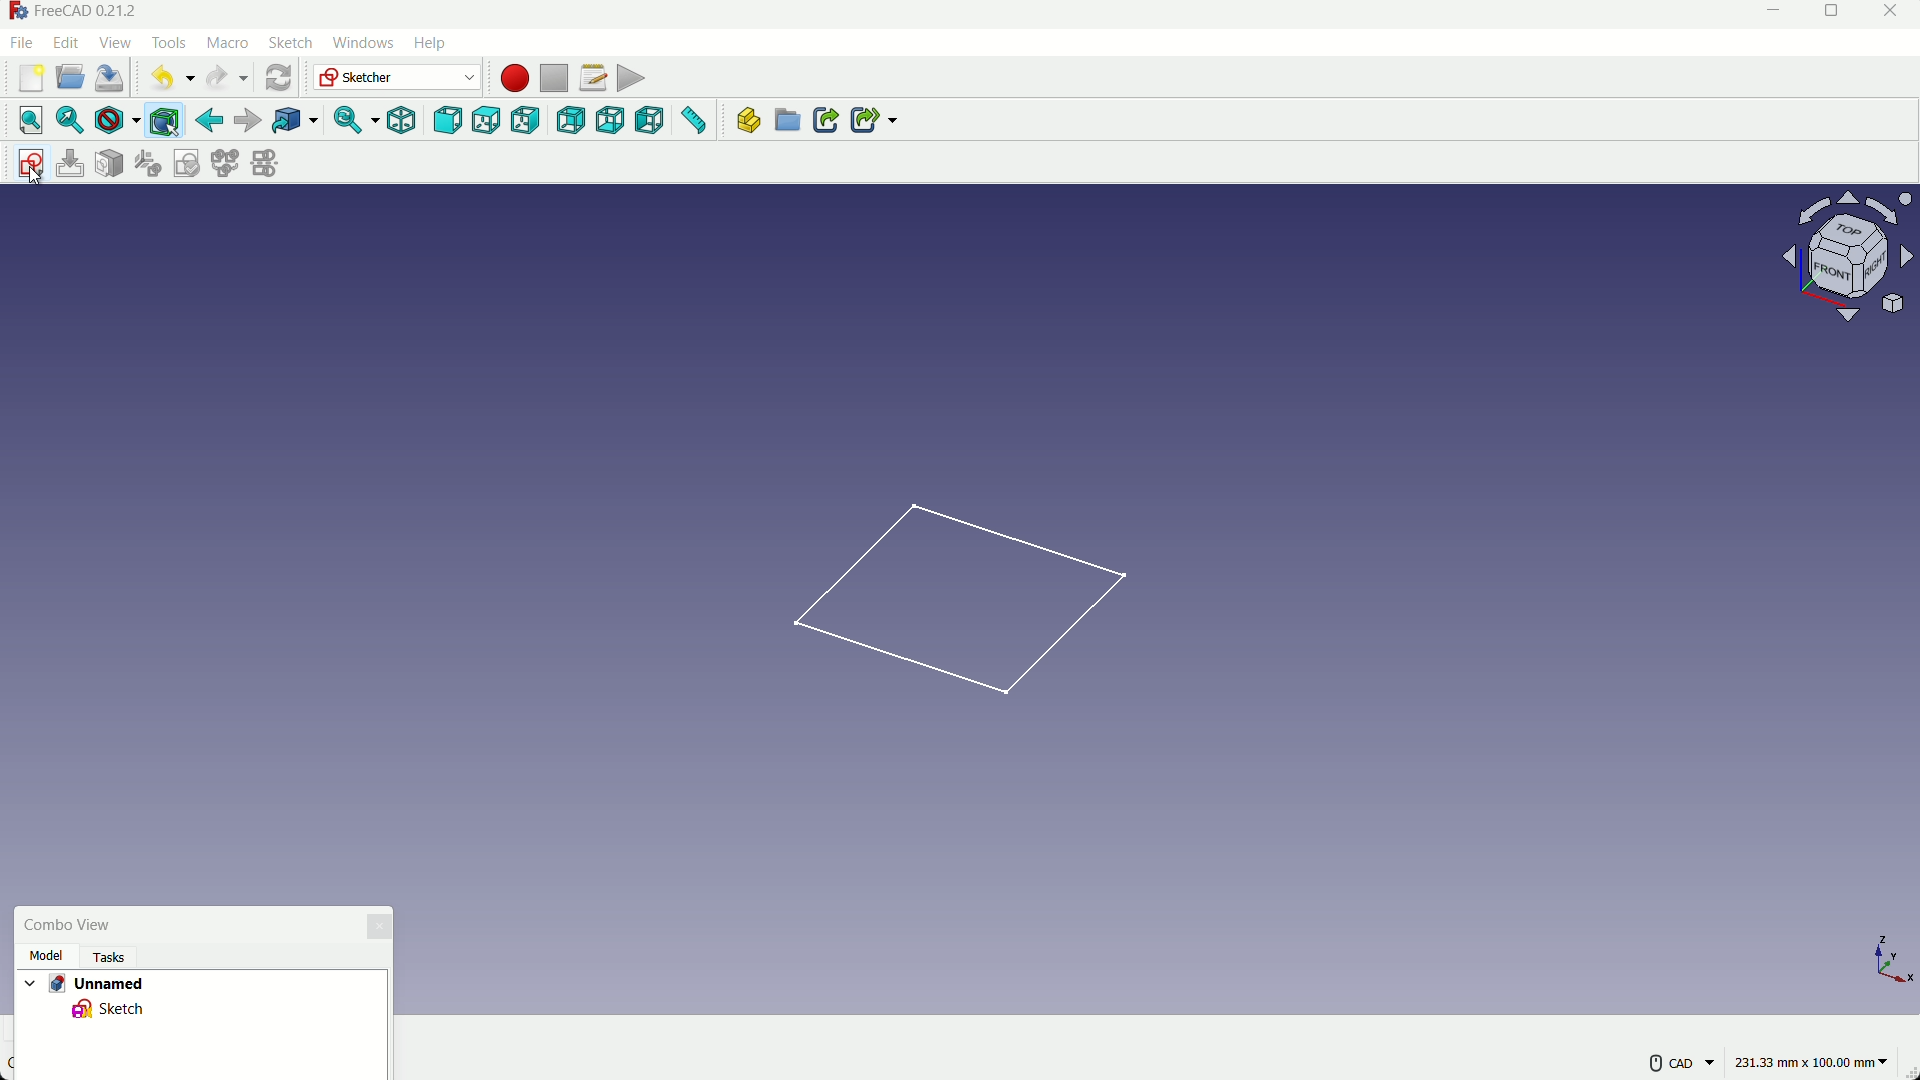  Describe the element at coordinates (446, 122) in the screenshot. I see `front view` at that location.